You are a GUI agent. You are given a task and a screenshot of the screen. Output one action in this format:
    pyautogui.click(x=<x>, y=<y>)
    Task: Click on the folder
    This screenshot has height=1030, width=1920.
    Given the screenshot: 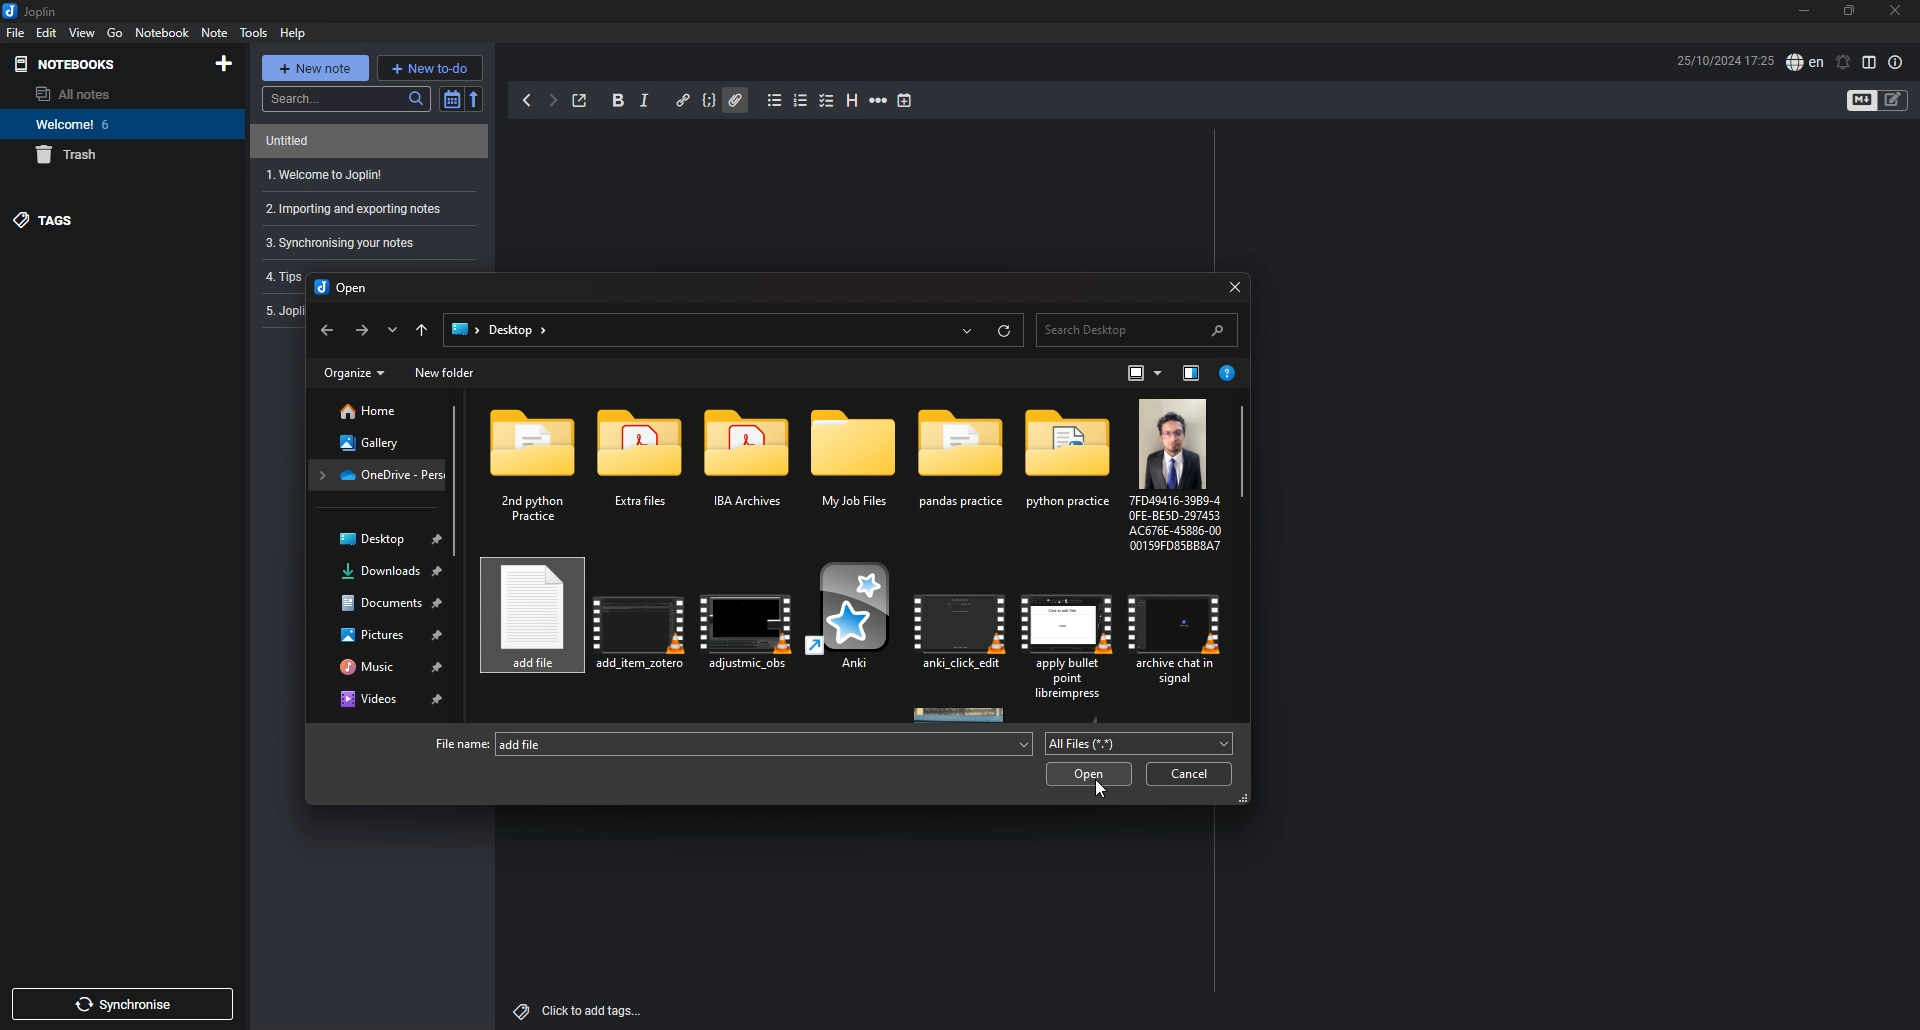 What is the action you would take?
    pyautogui.click(x=464, y=329)
    